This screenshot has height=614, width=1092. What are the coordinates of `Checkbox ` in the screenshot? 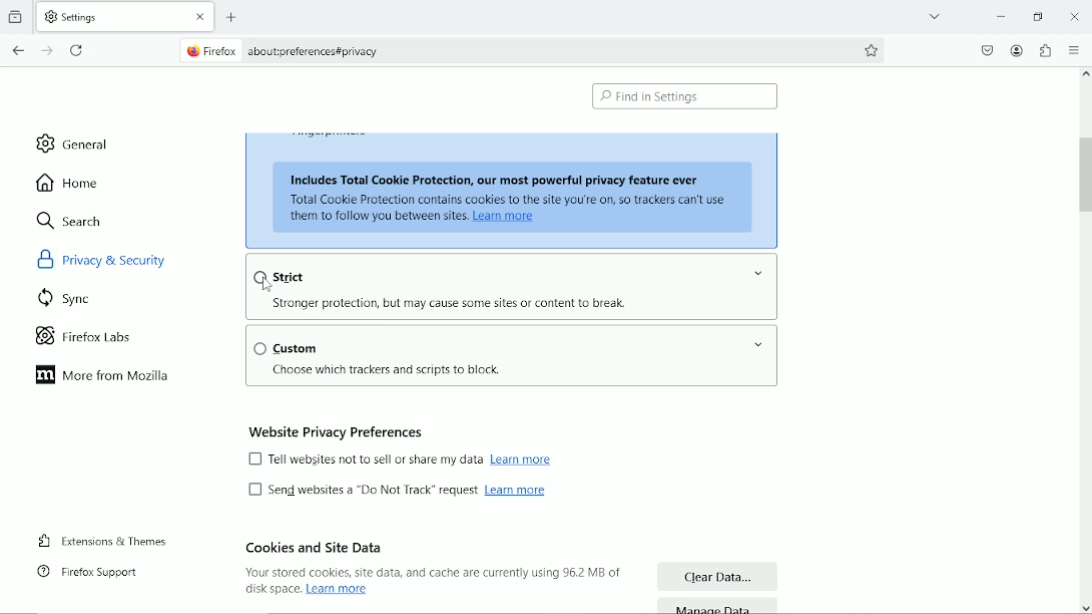 It's located at (257, 457).